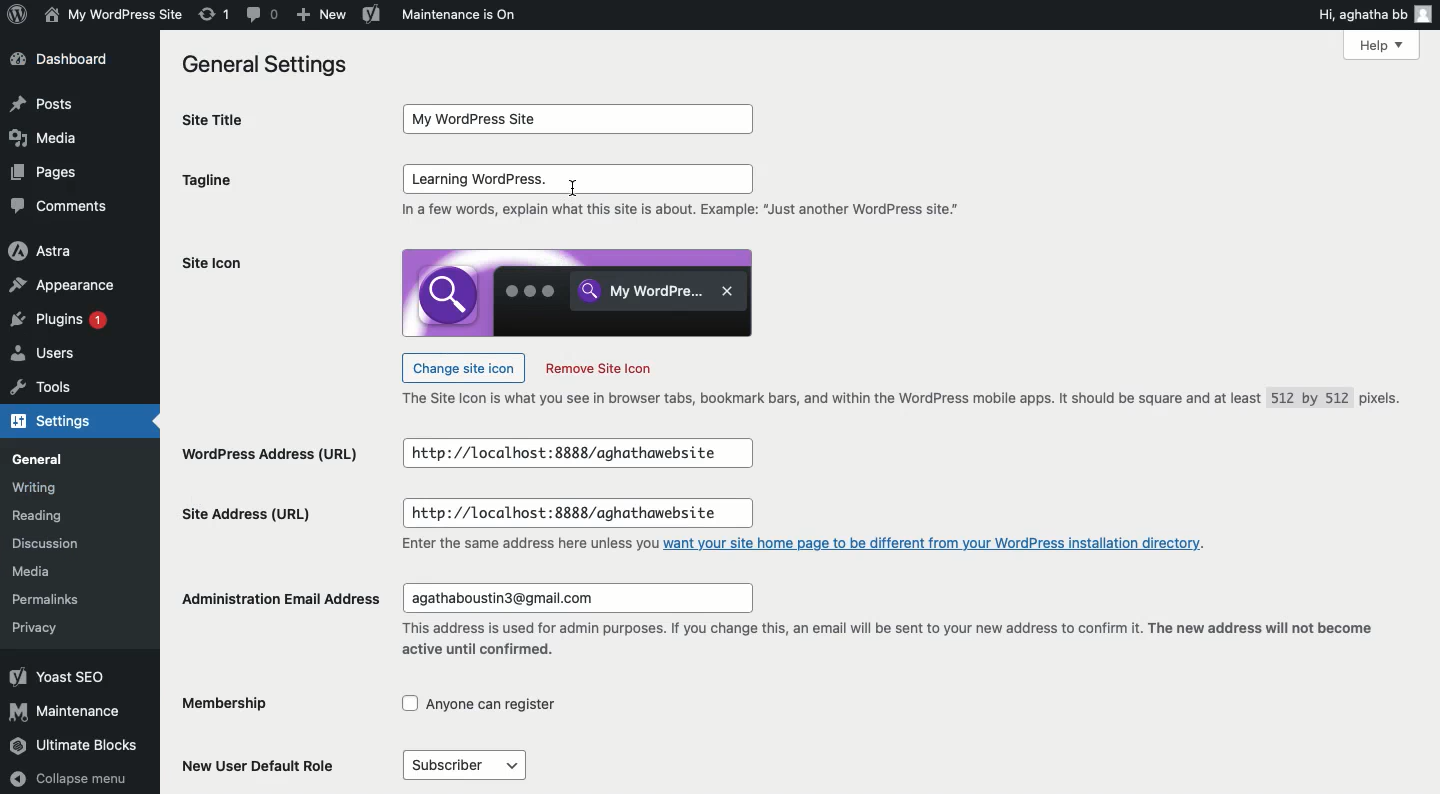 Image resolution: width=1440 pixels, height=794 pixels. Describe the element at coordinates (43, 391) in the screenshot. I see `Tools` at that location.